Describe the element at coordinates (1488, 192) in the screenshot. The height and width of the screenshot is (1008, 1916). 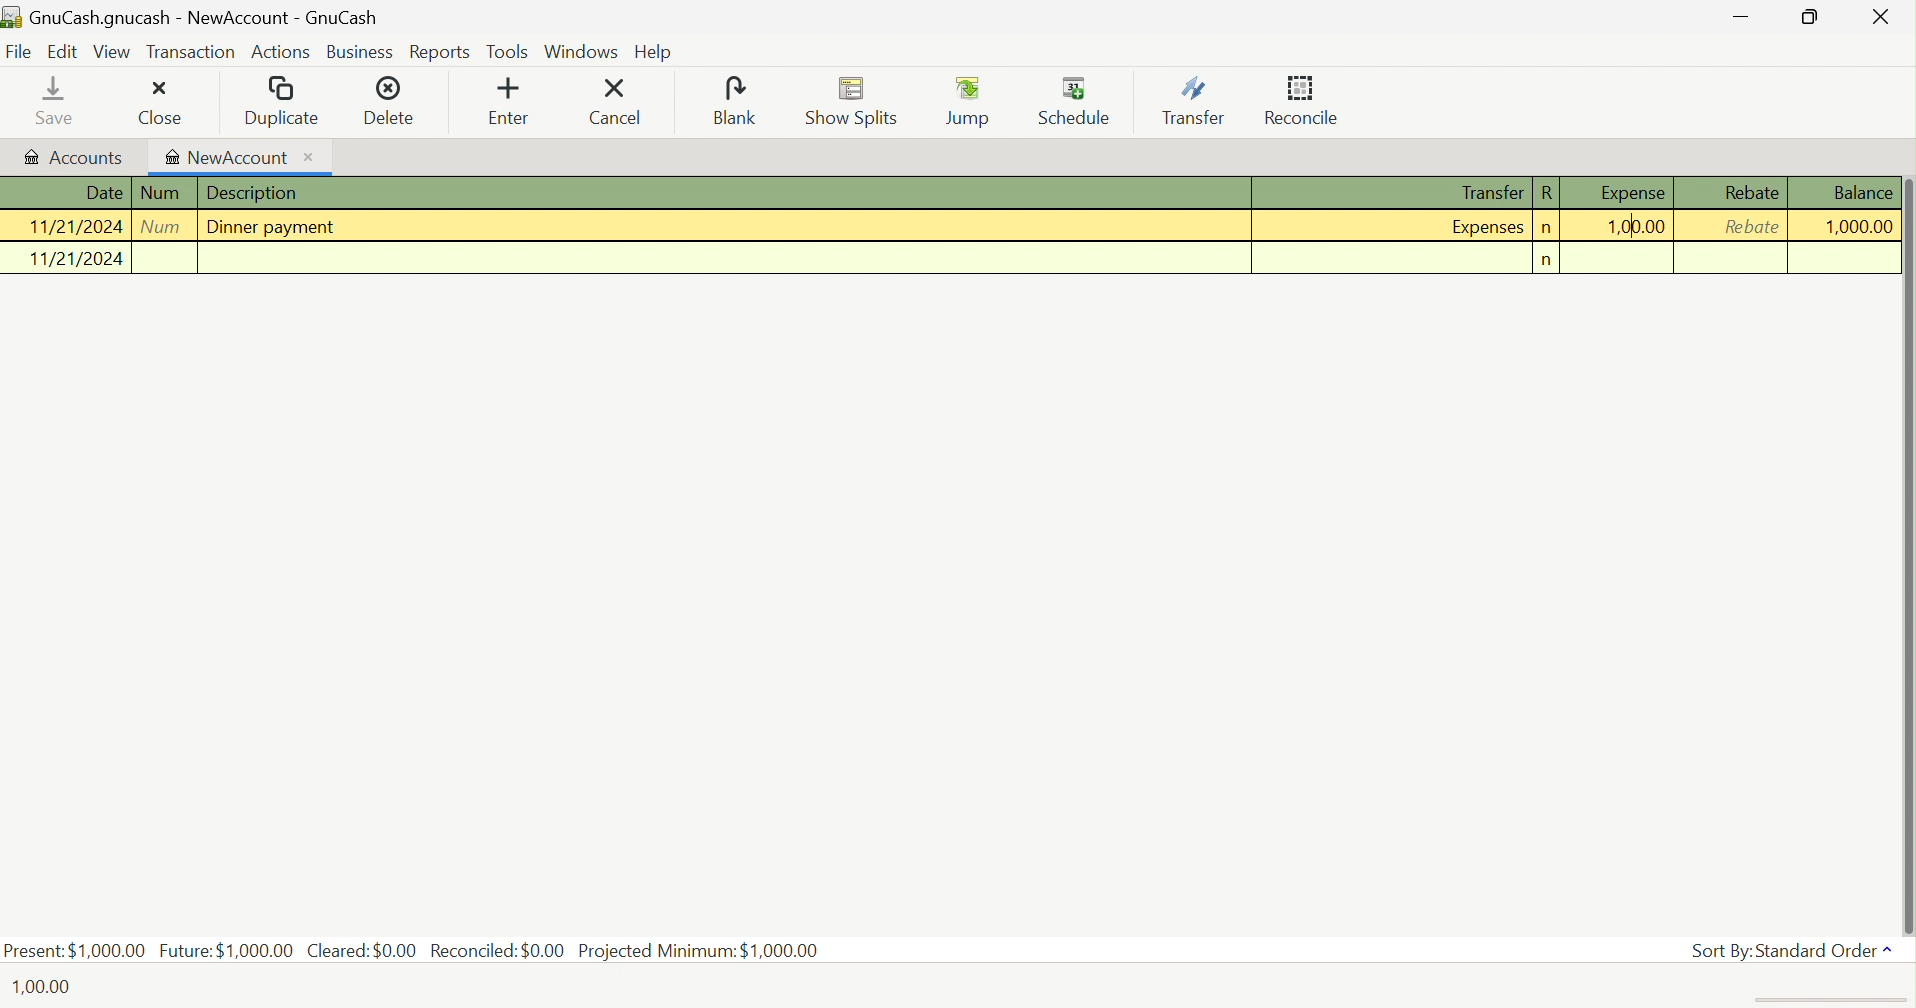
I see `Transfer` at that location.